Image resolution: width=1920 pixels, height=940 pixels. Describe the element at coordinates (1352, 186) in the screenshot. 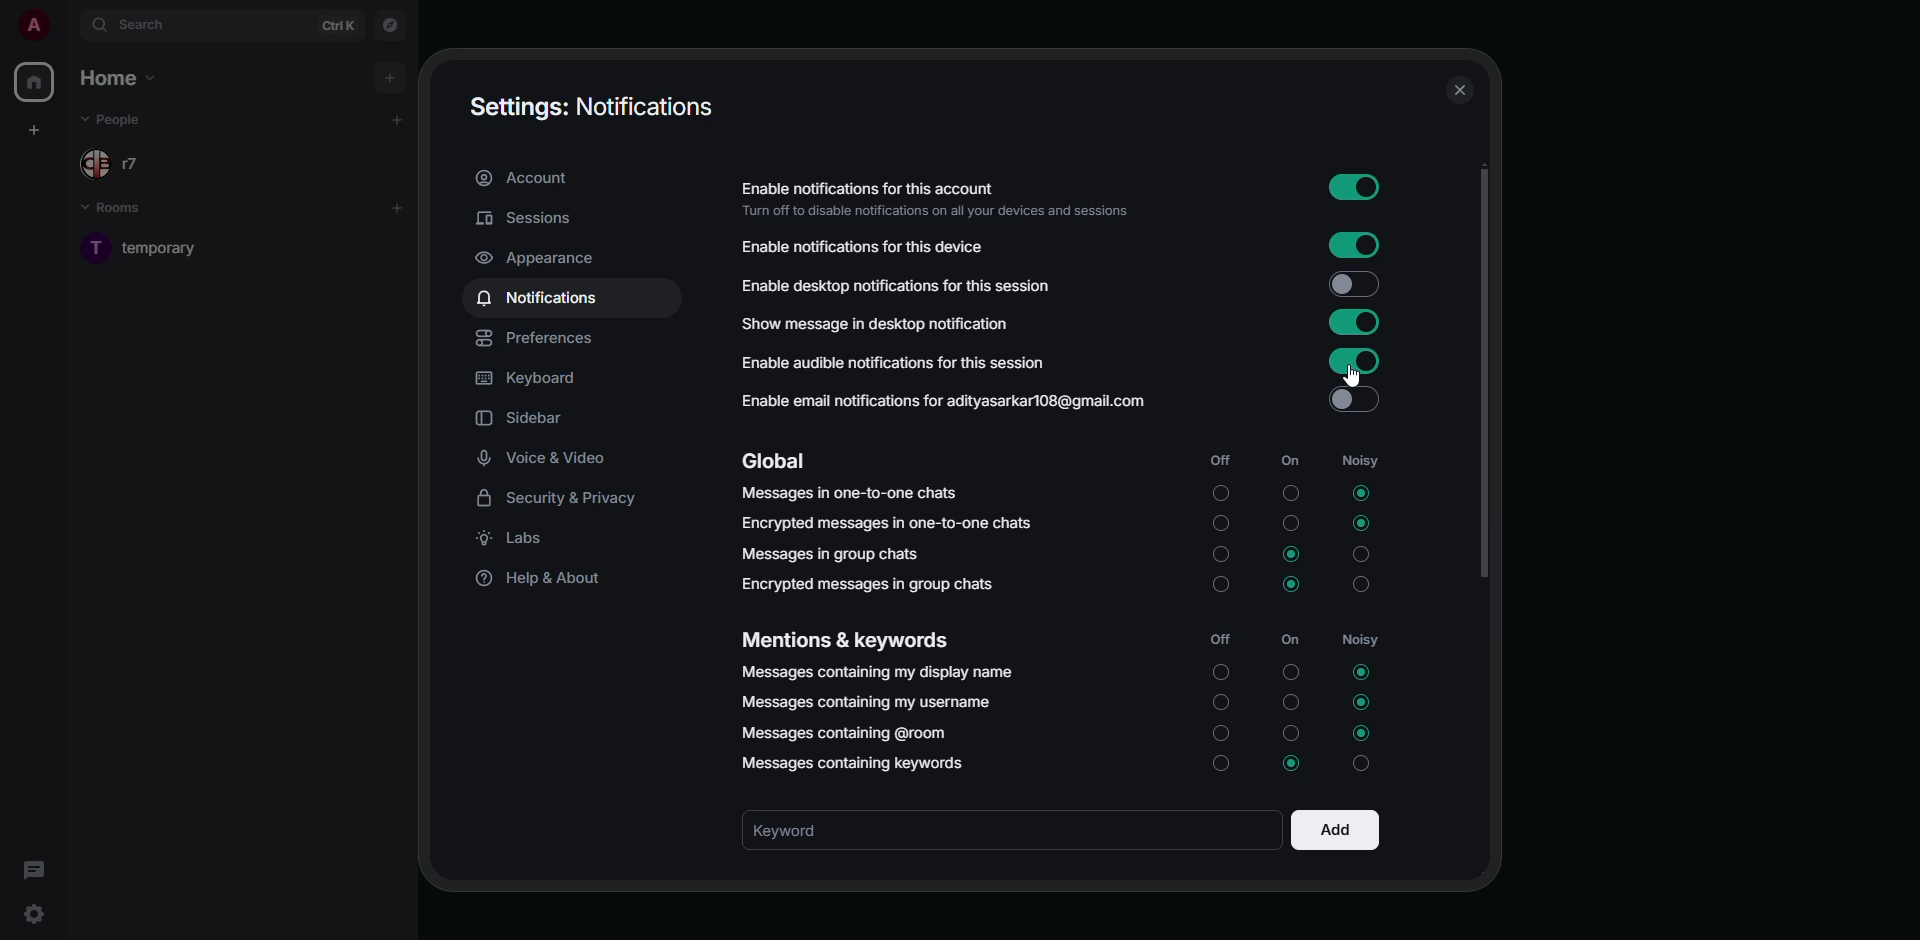

I see `enable` at that location.